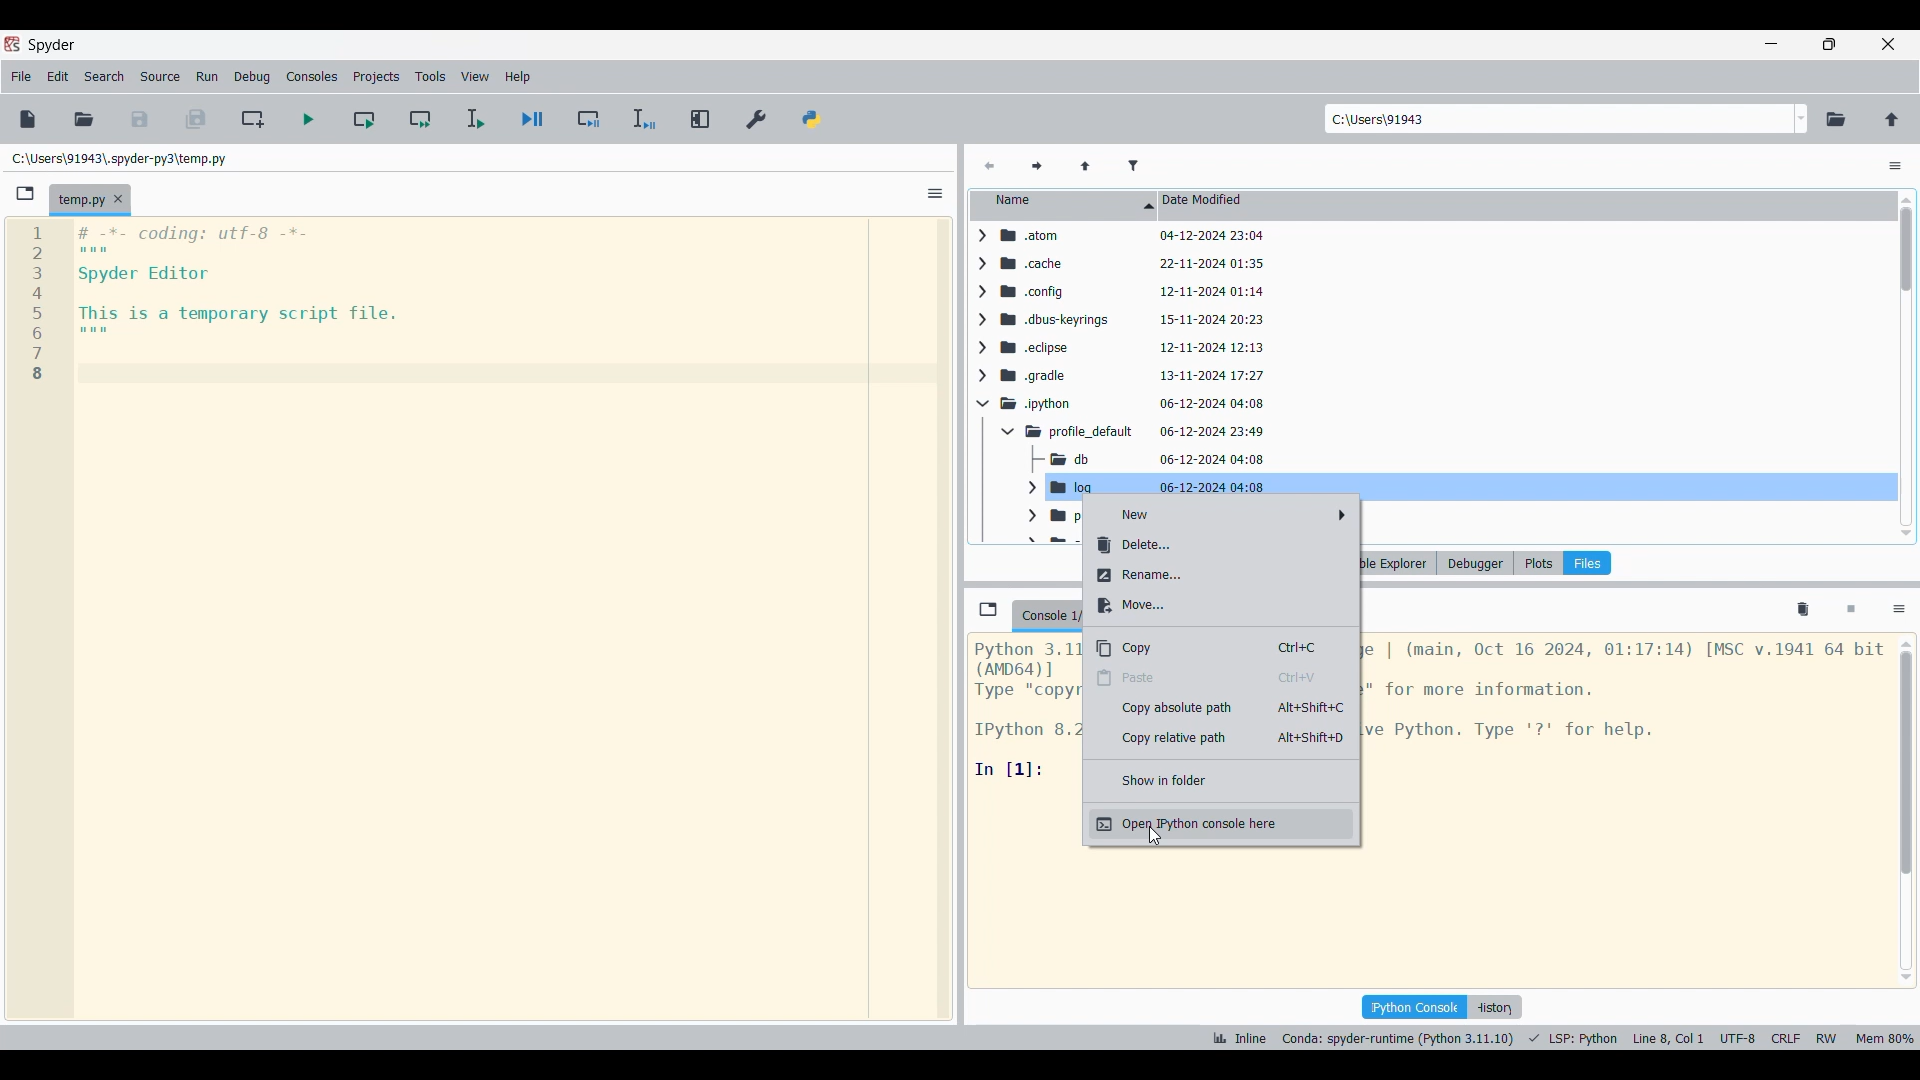 Image resolution: width=1920 pixels, height=1080 pixels. What do you see at coordinates (140, 120) in the screenshot?
I see `Save file` at bounding box center [140, 120].